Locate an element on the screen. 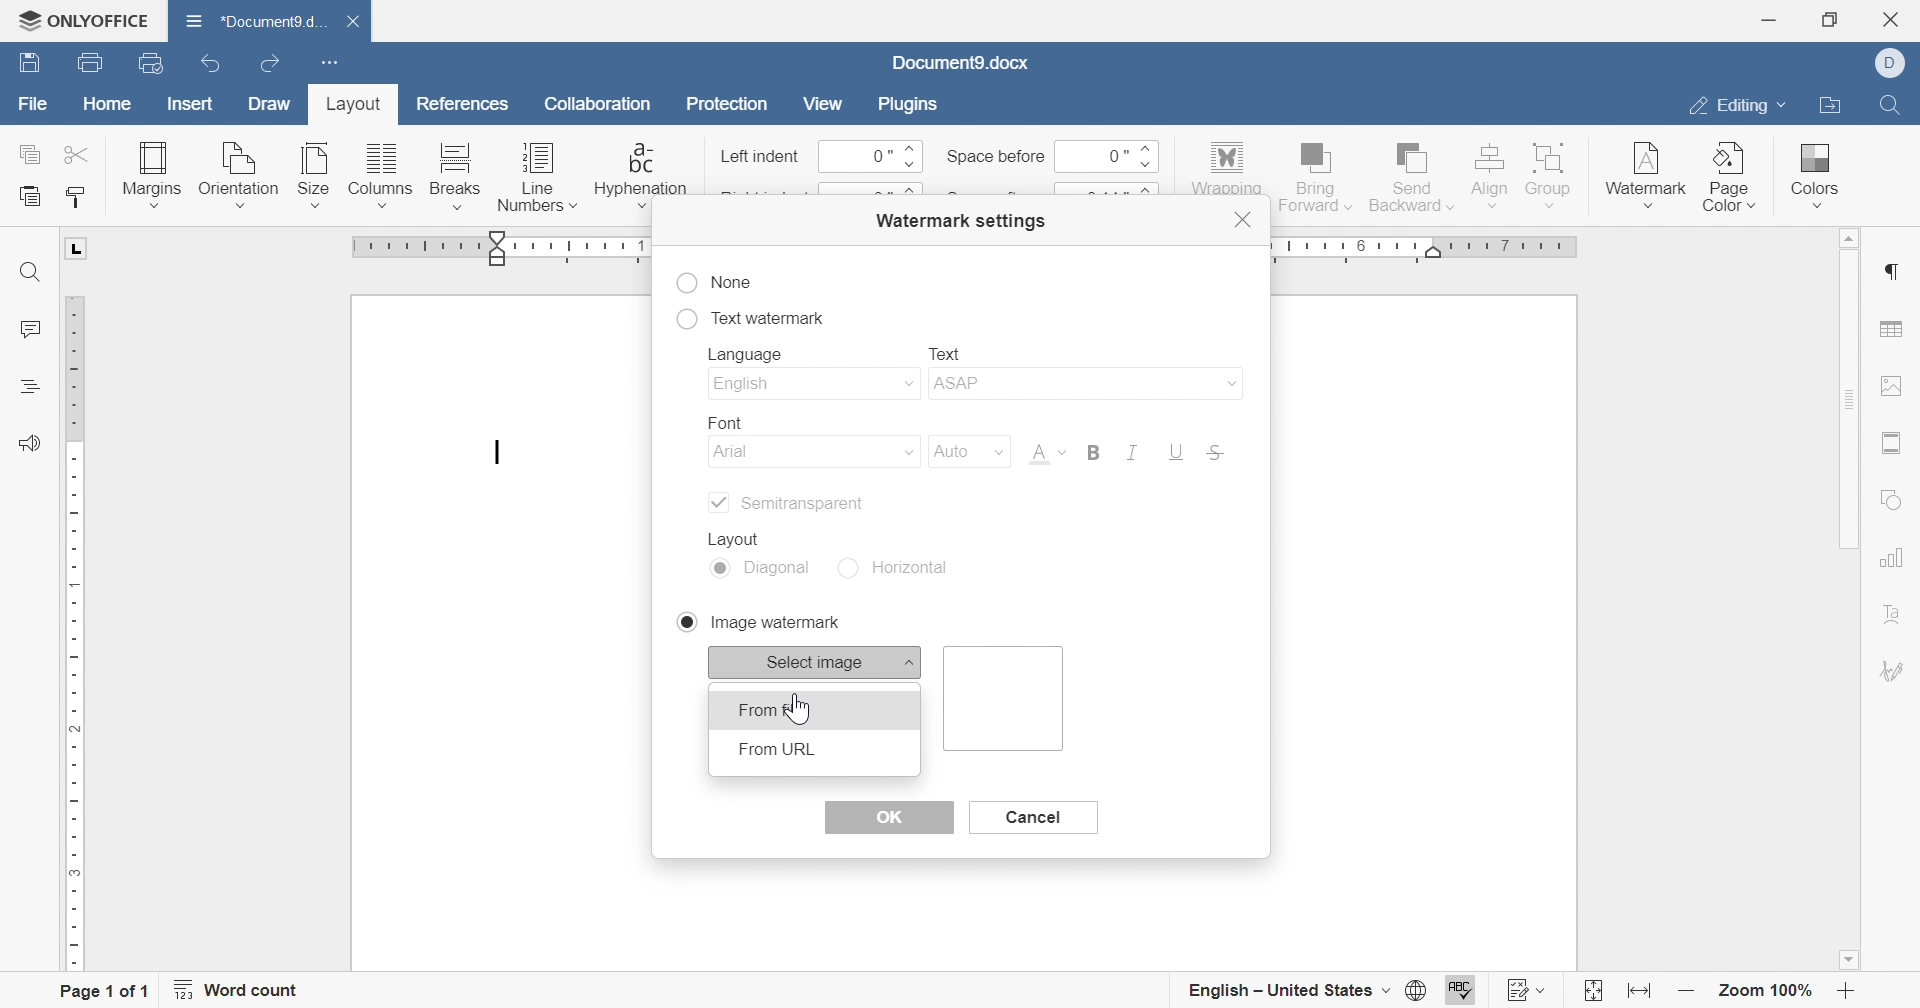 The image size is (1920, 1008). print is located at coordinates (87, 66).